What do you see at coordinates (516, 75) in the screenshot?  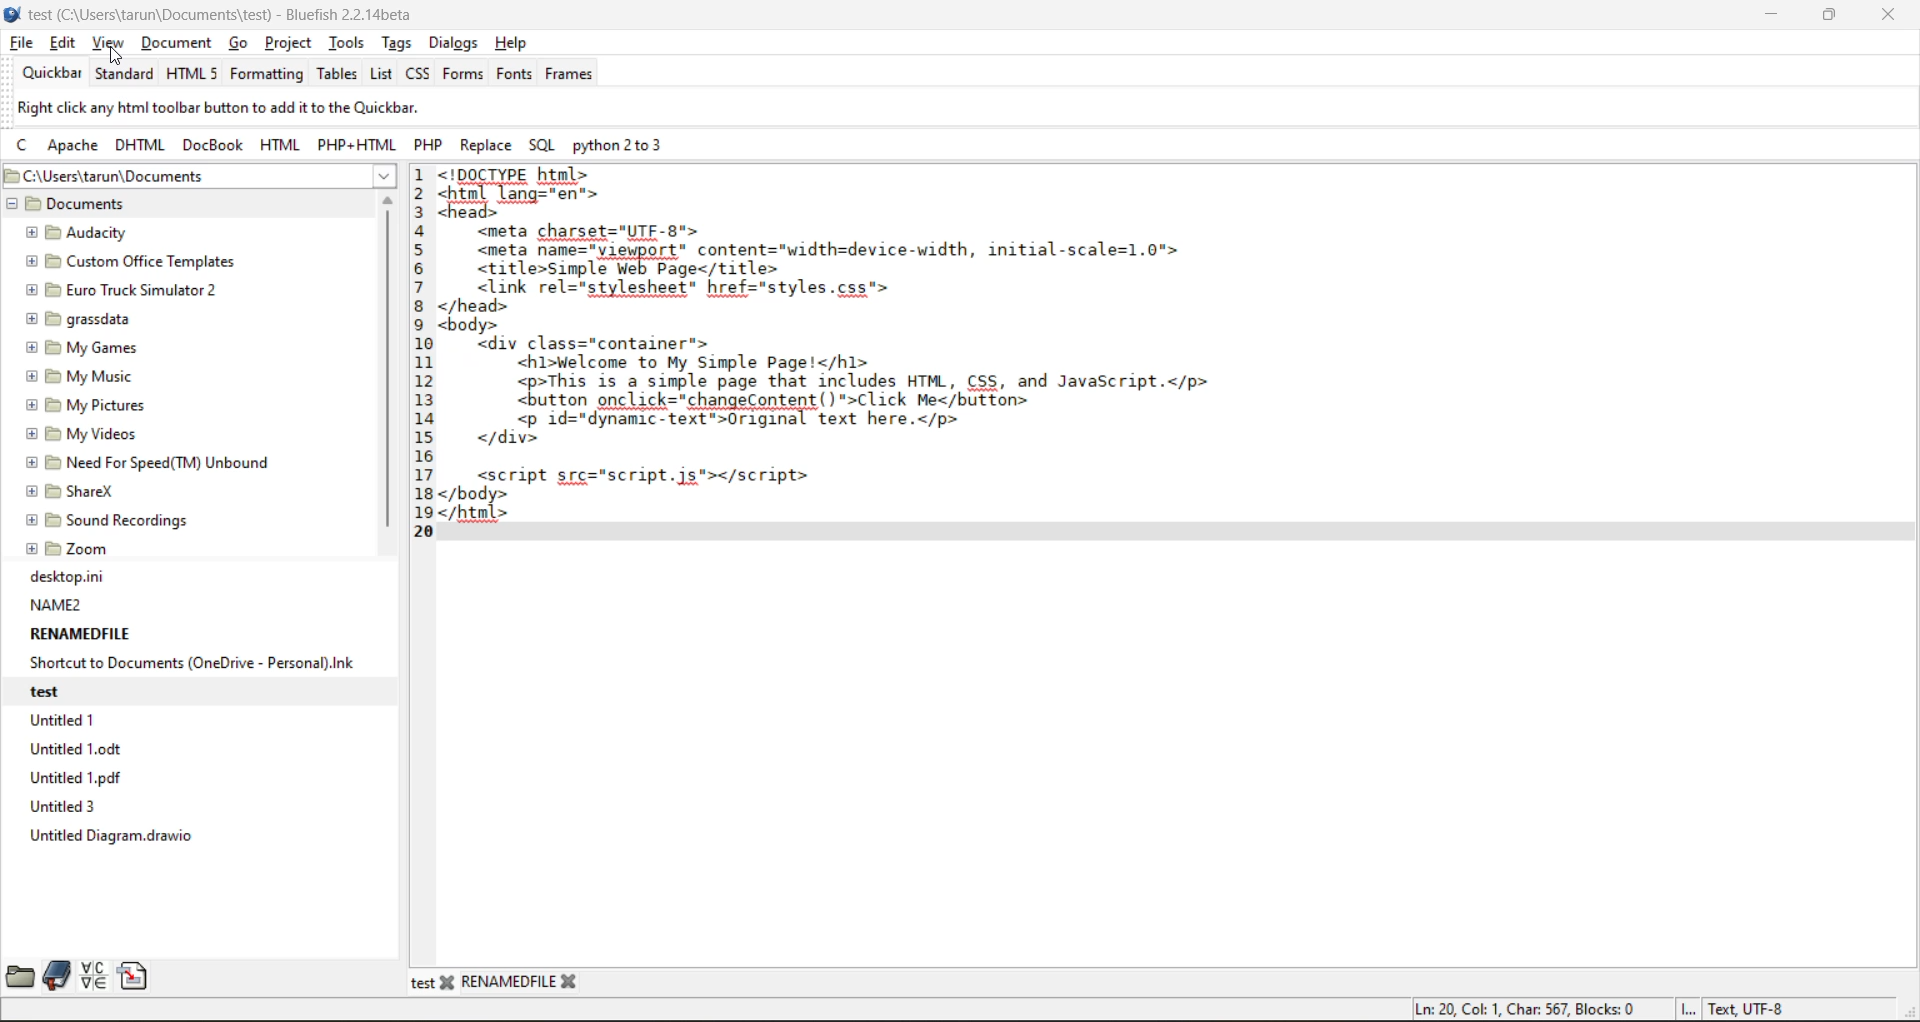 I see `fonts` at bounding box center [516, 75].